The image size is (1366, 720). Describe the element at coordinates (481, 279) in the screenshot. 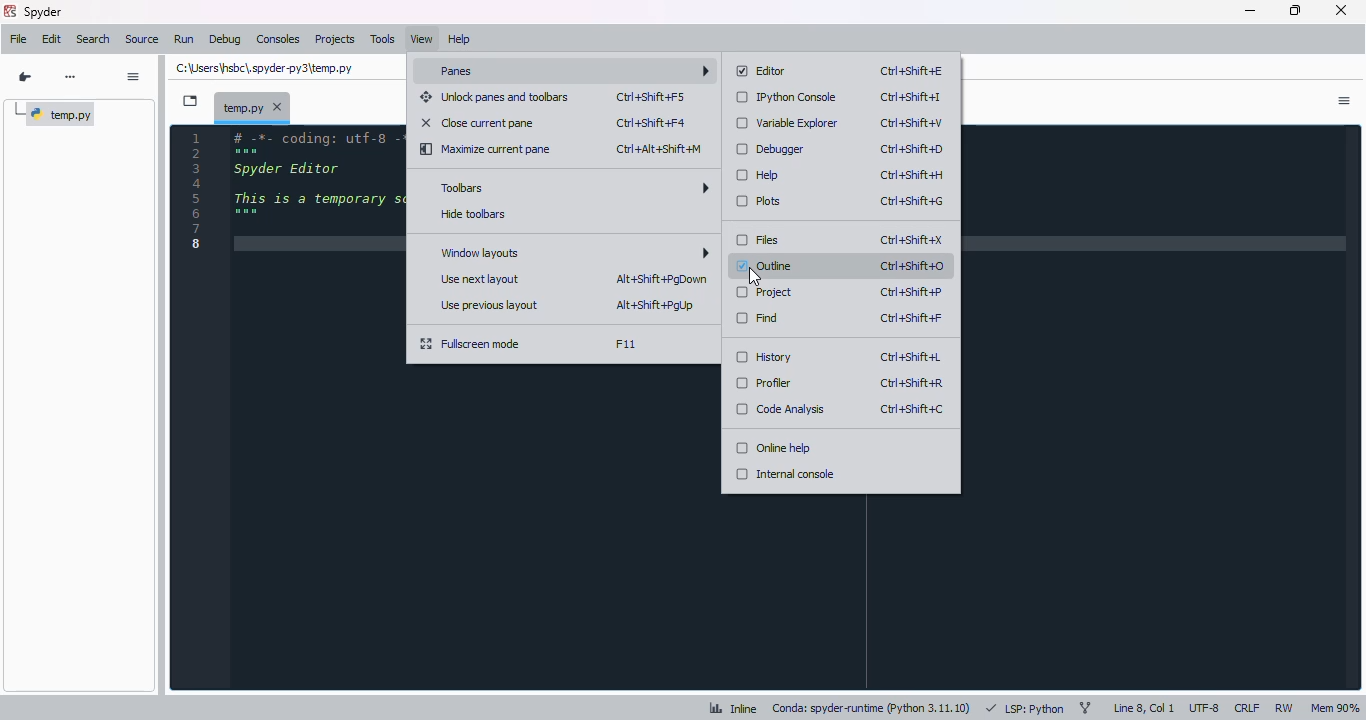

I see `use next layout` at that location.